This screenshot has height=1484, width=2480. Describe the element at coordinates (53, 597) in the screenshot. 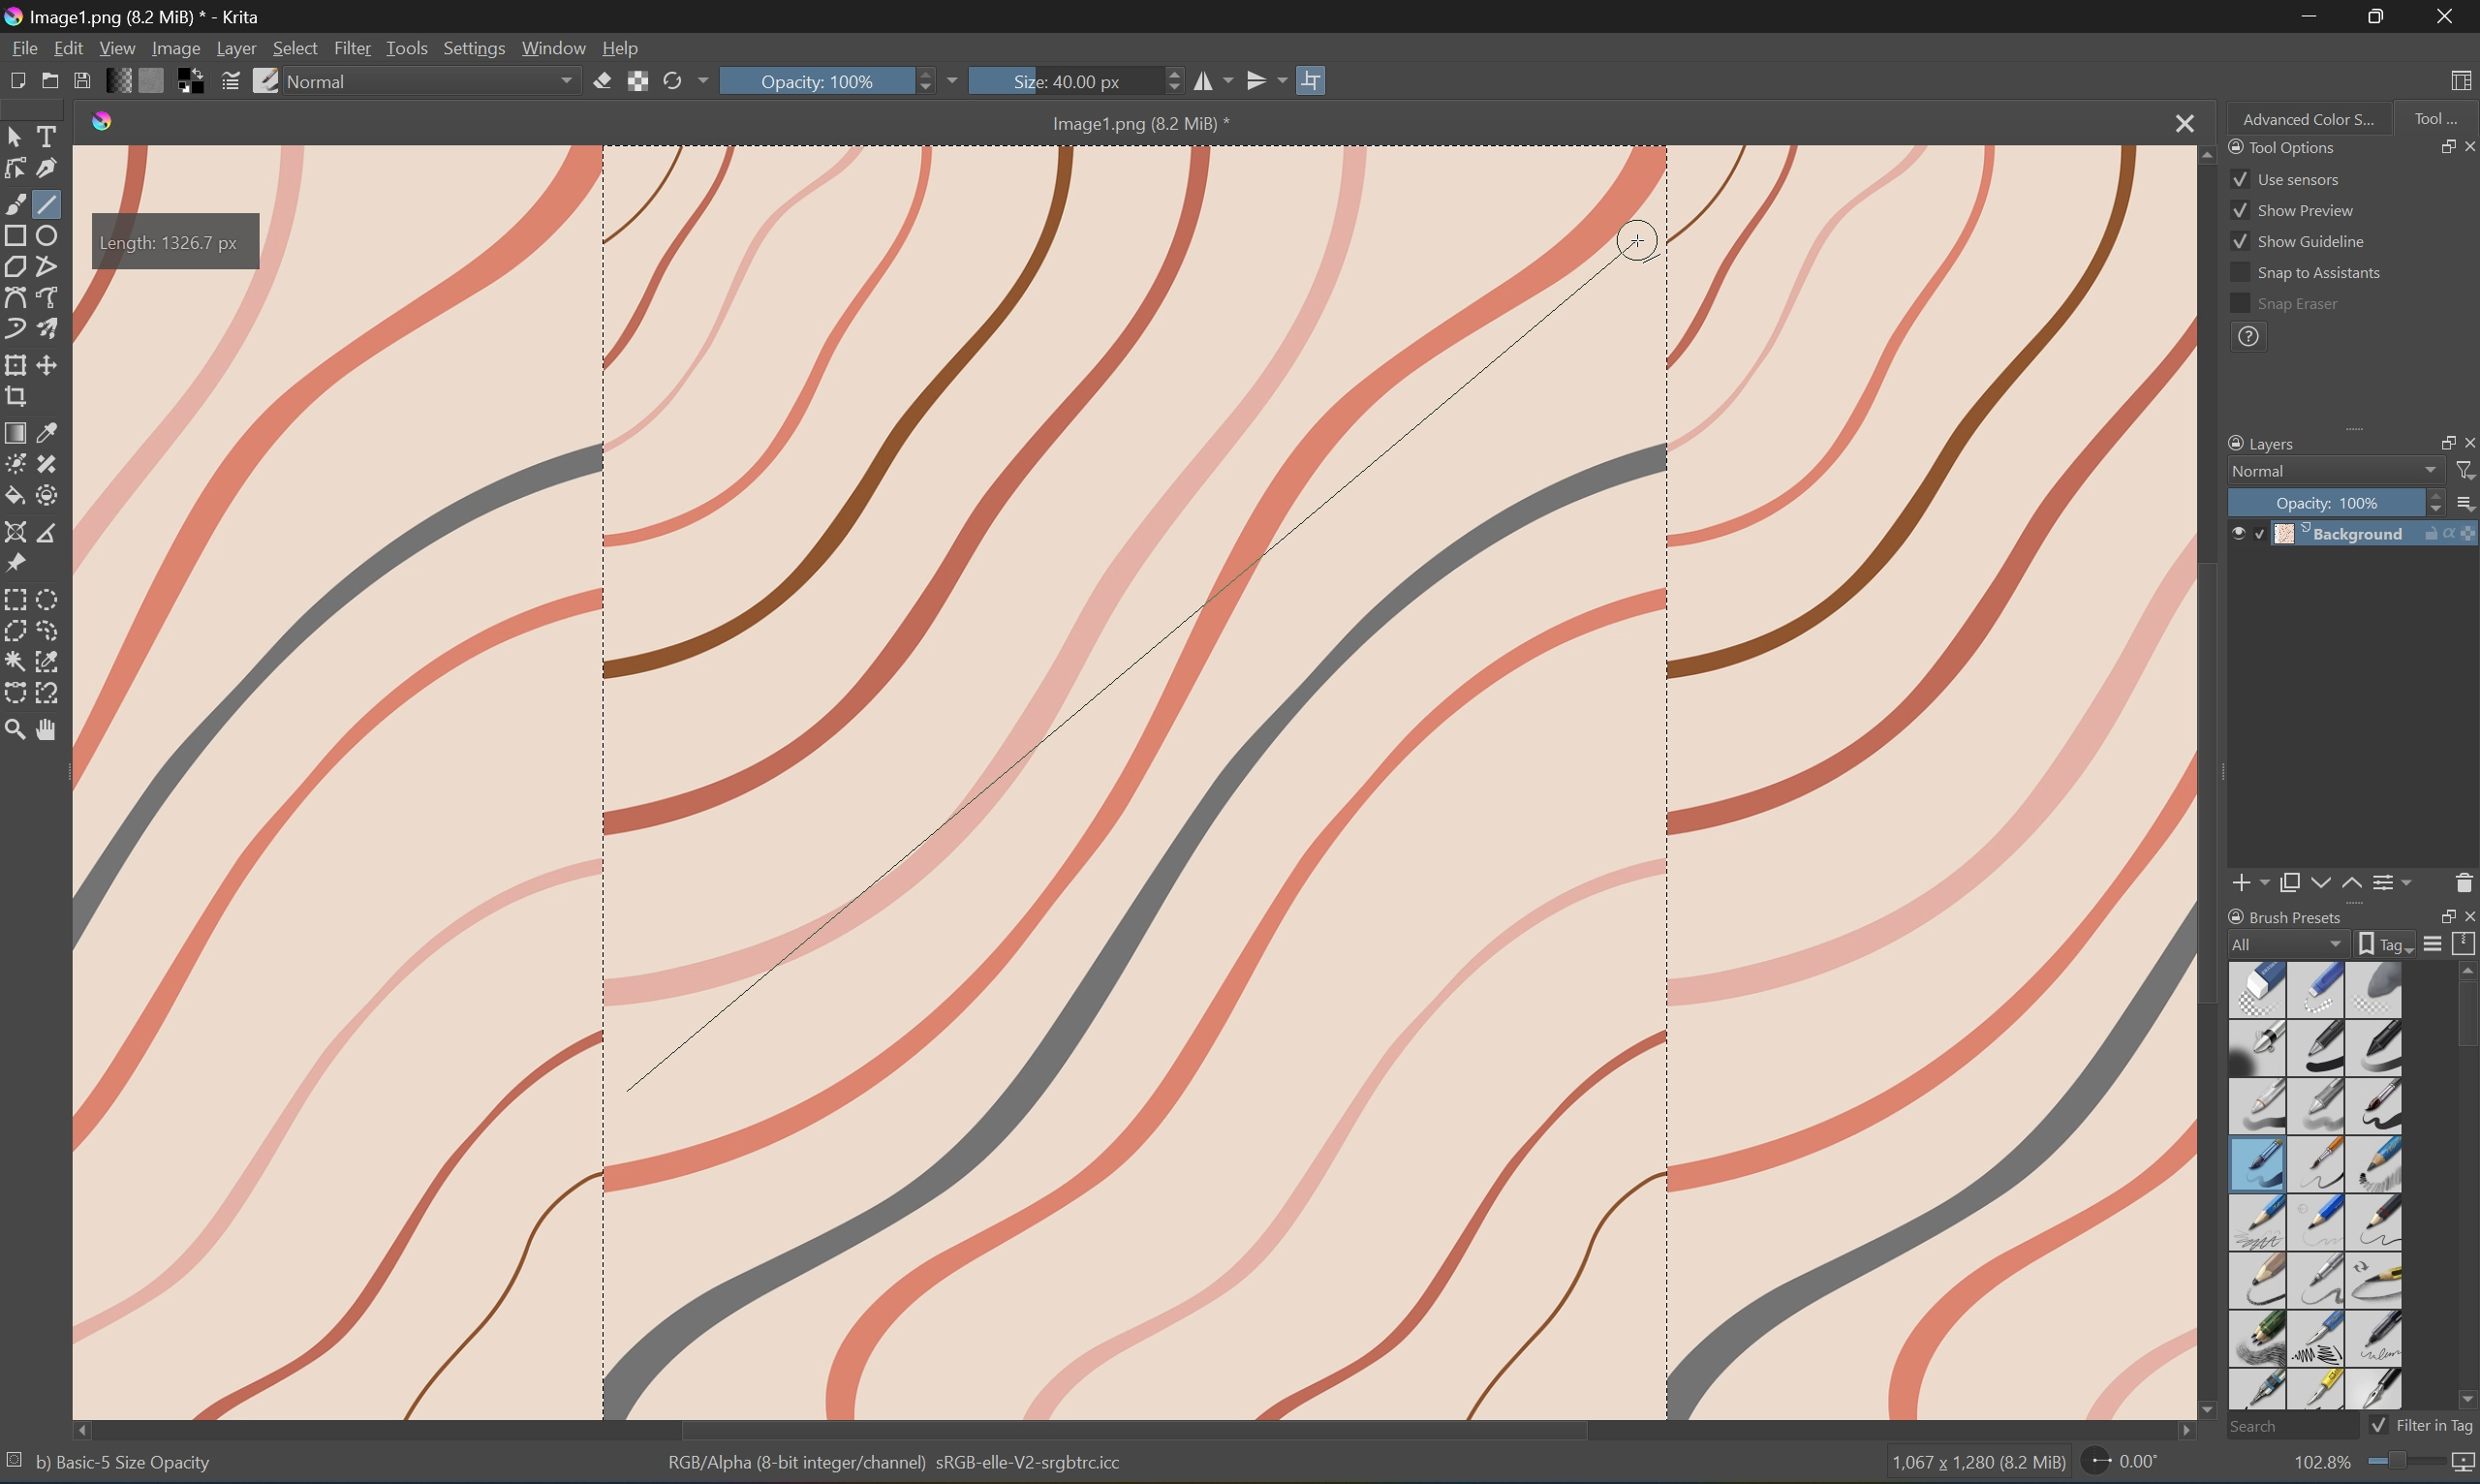

I see `Elliptical selection tool` at that location.